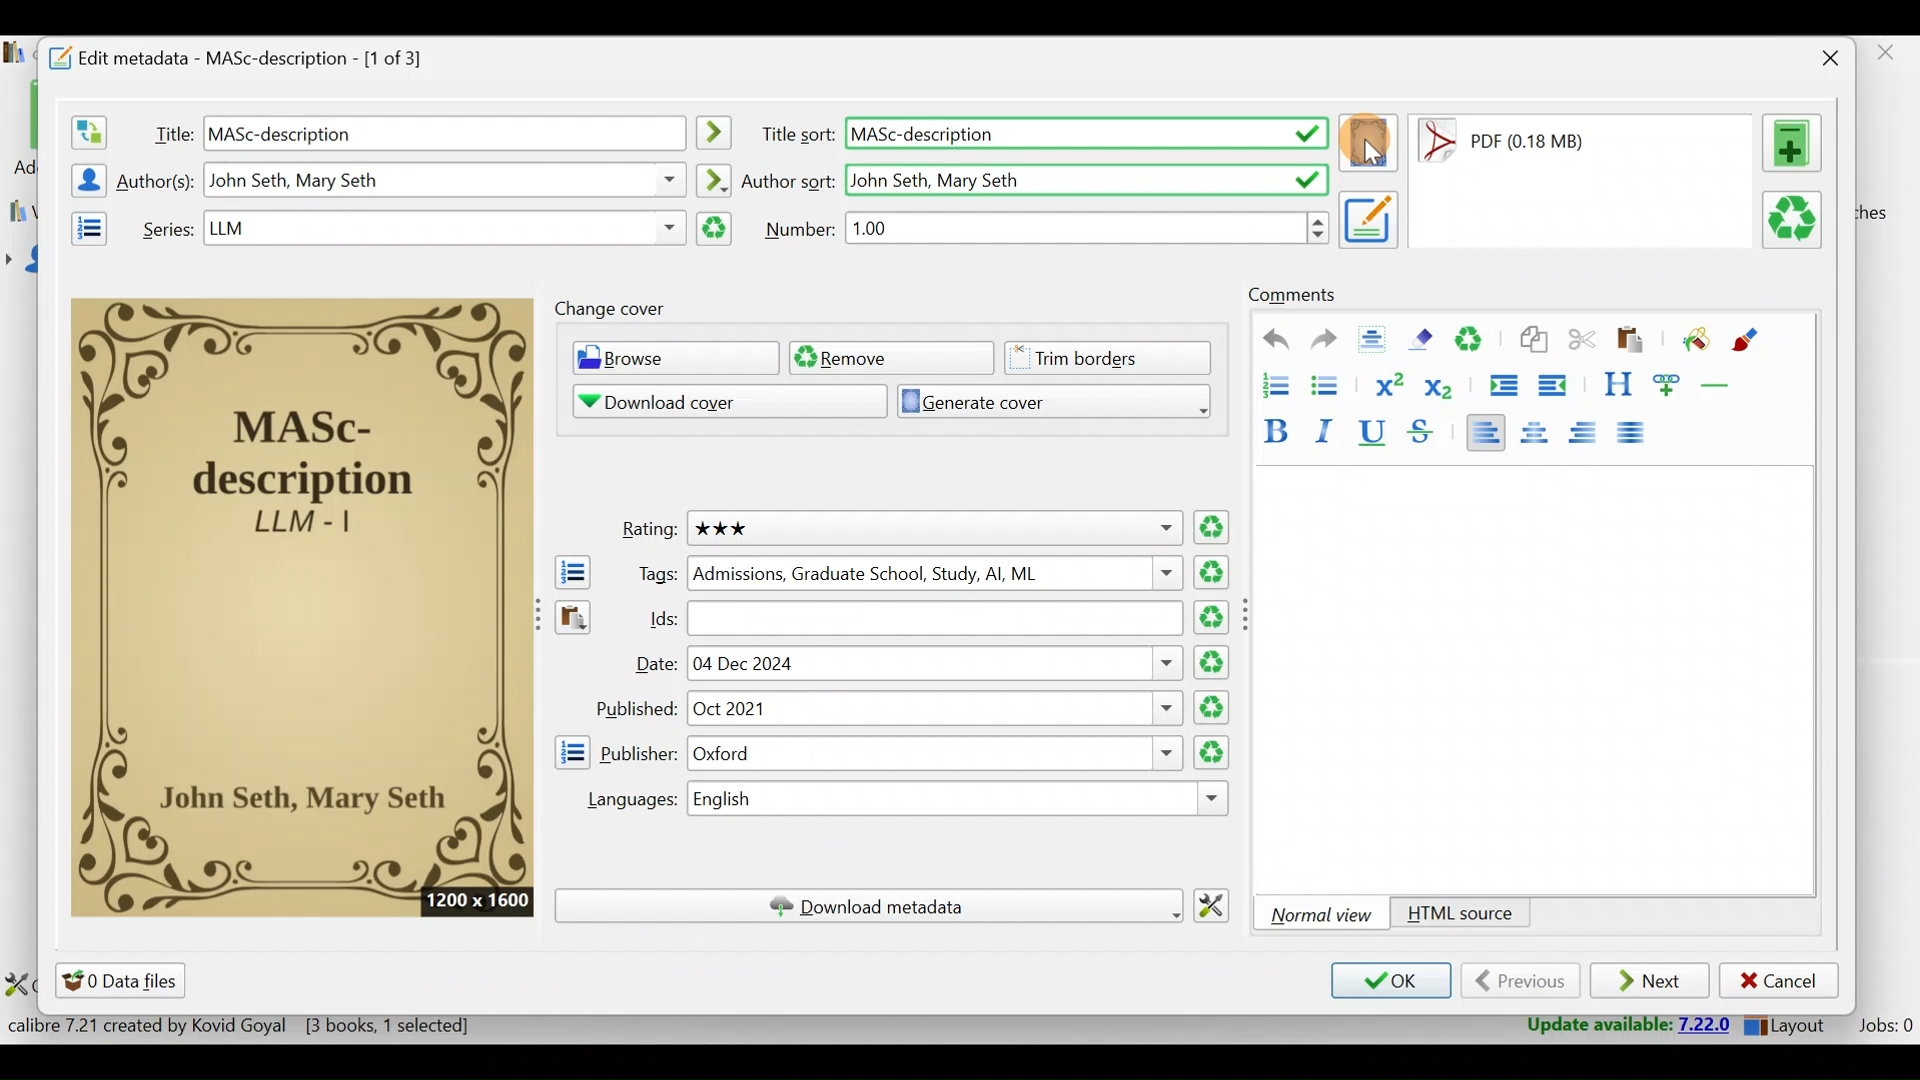 The width and height of the screenshot is (1920, 1080). Describe the element at coordinates (571, 752) in the screenshot. I see `Open the manage publishers editor` at that location.